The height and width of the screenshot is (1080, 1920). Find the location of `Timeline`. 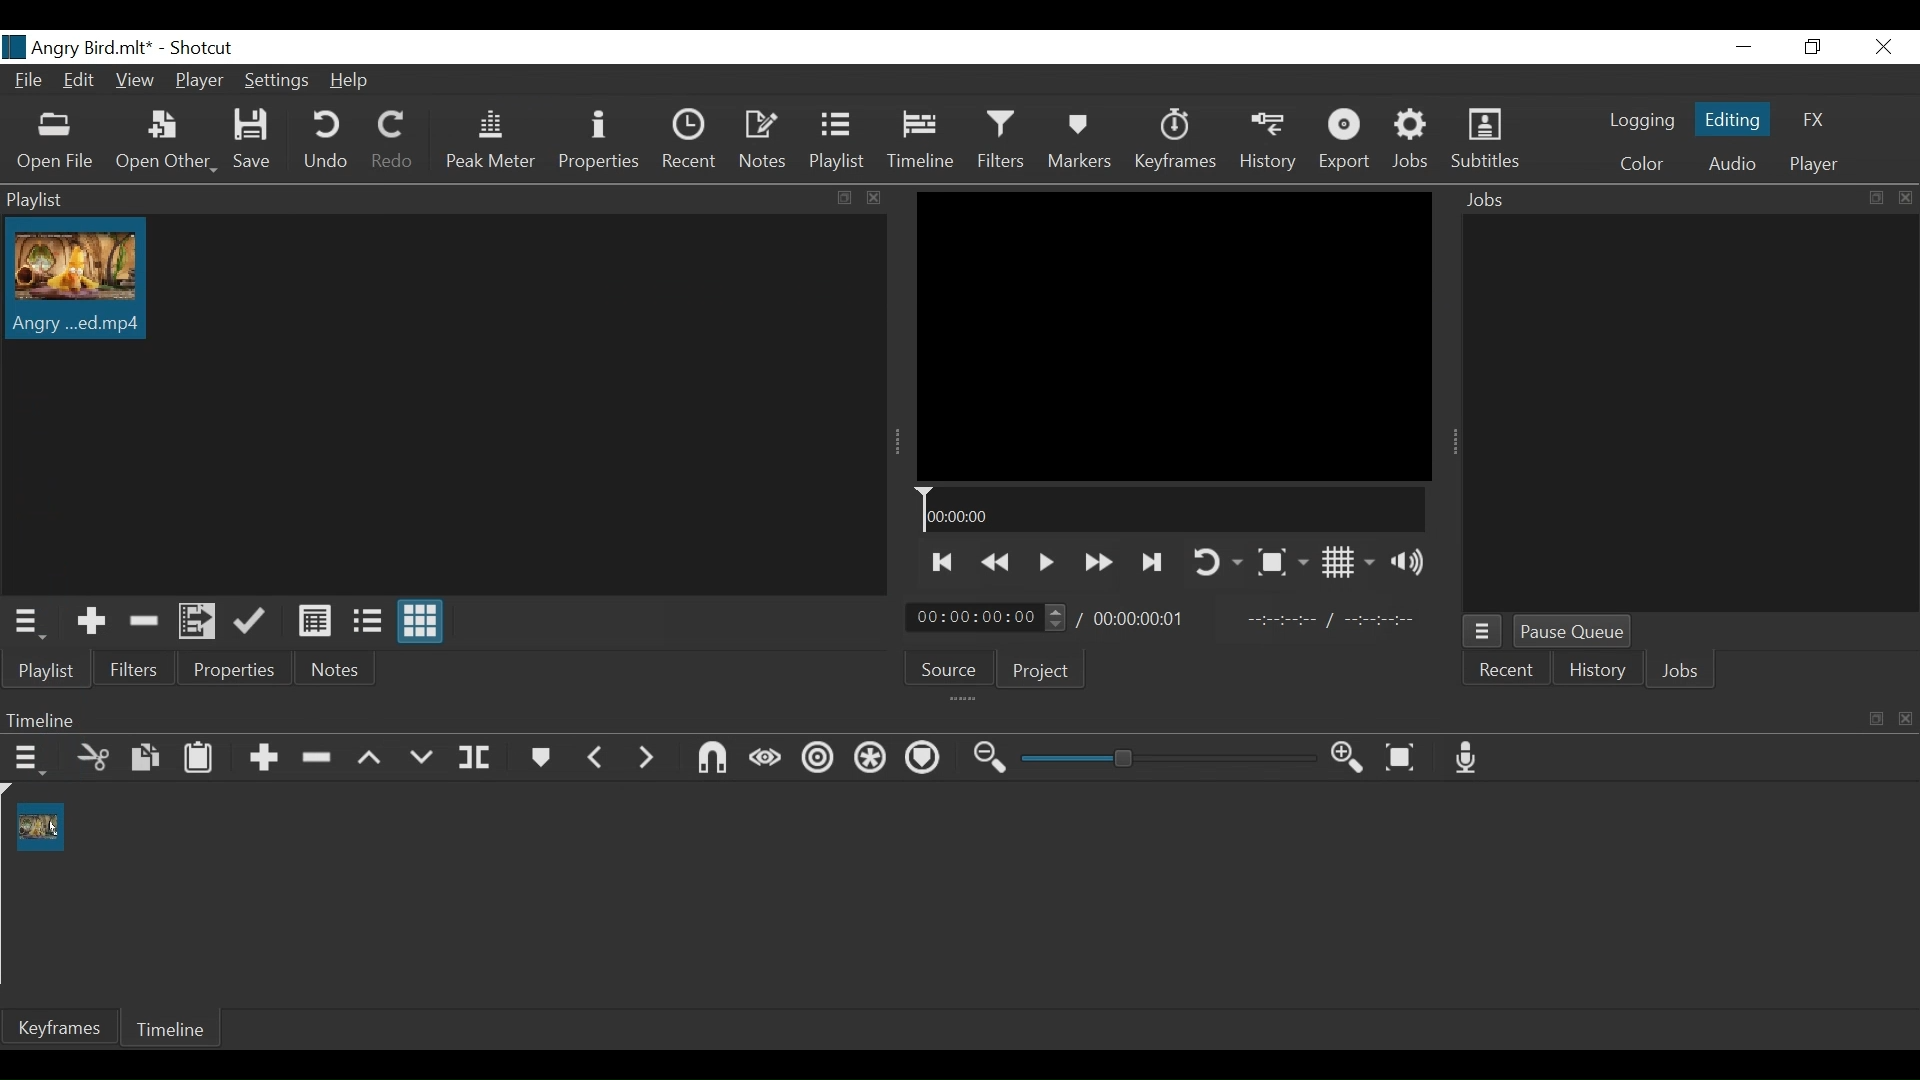

Timeline is located at coordinates (921, 140).